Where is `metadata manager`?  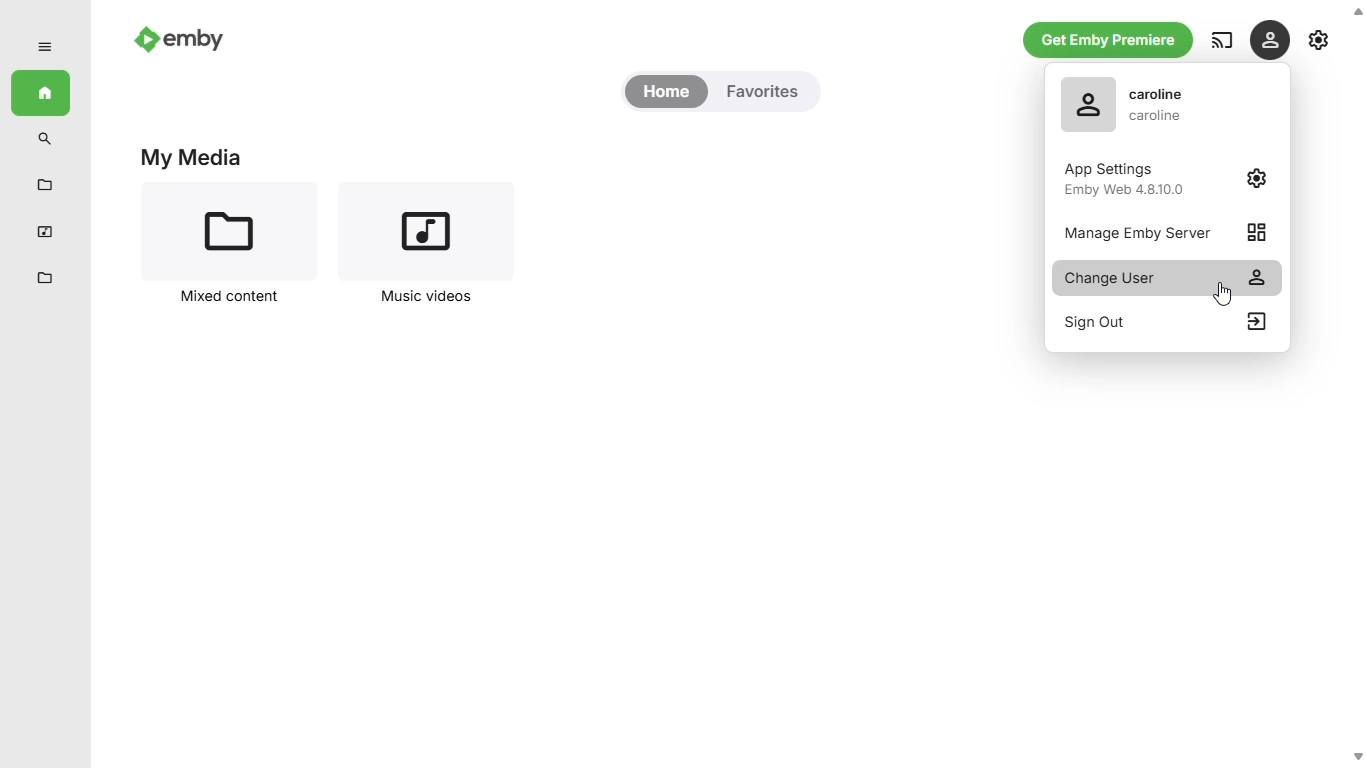
metadata manager is located at coordinates (45, 279).